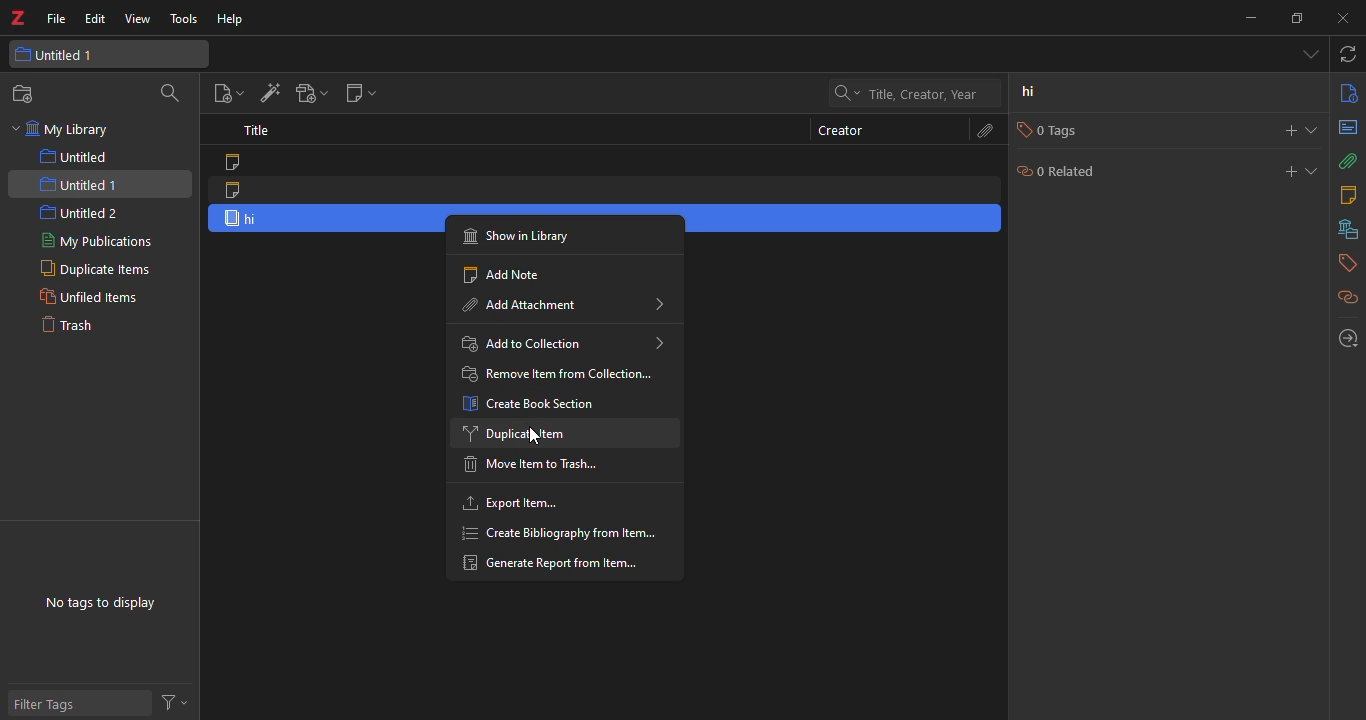 The width and height of the screenshot is (1366, 720). What do you see at coordinates (68, 54) in the screenshot?
I see `untitled 1` at bounding box center [68, 54].